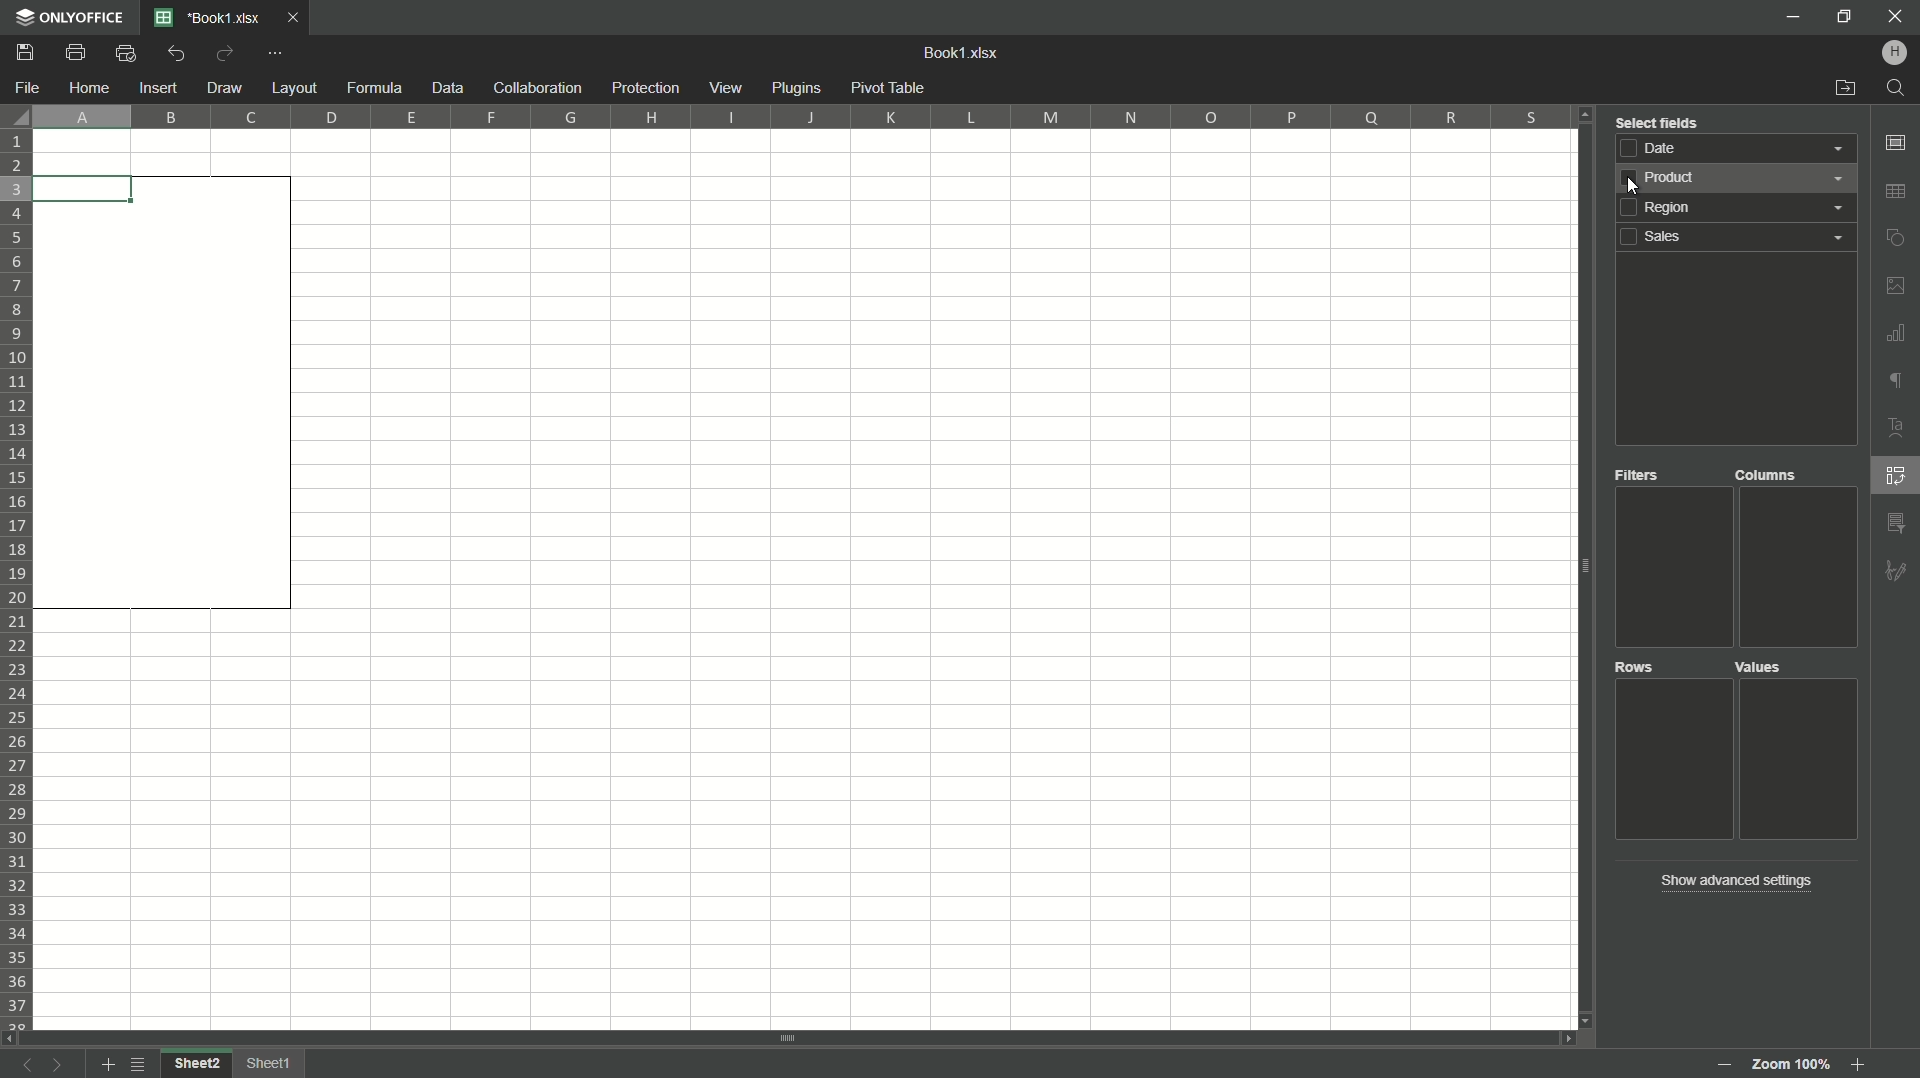 The width and height of the screenshot is (1920, 1080). What do you see at coordinates (1737, 239) in the screenshot?
I see `Sales` at bounding box center [1737, 239].